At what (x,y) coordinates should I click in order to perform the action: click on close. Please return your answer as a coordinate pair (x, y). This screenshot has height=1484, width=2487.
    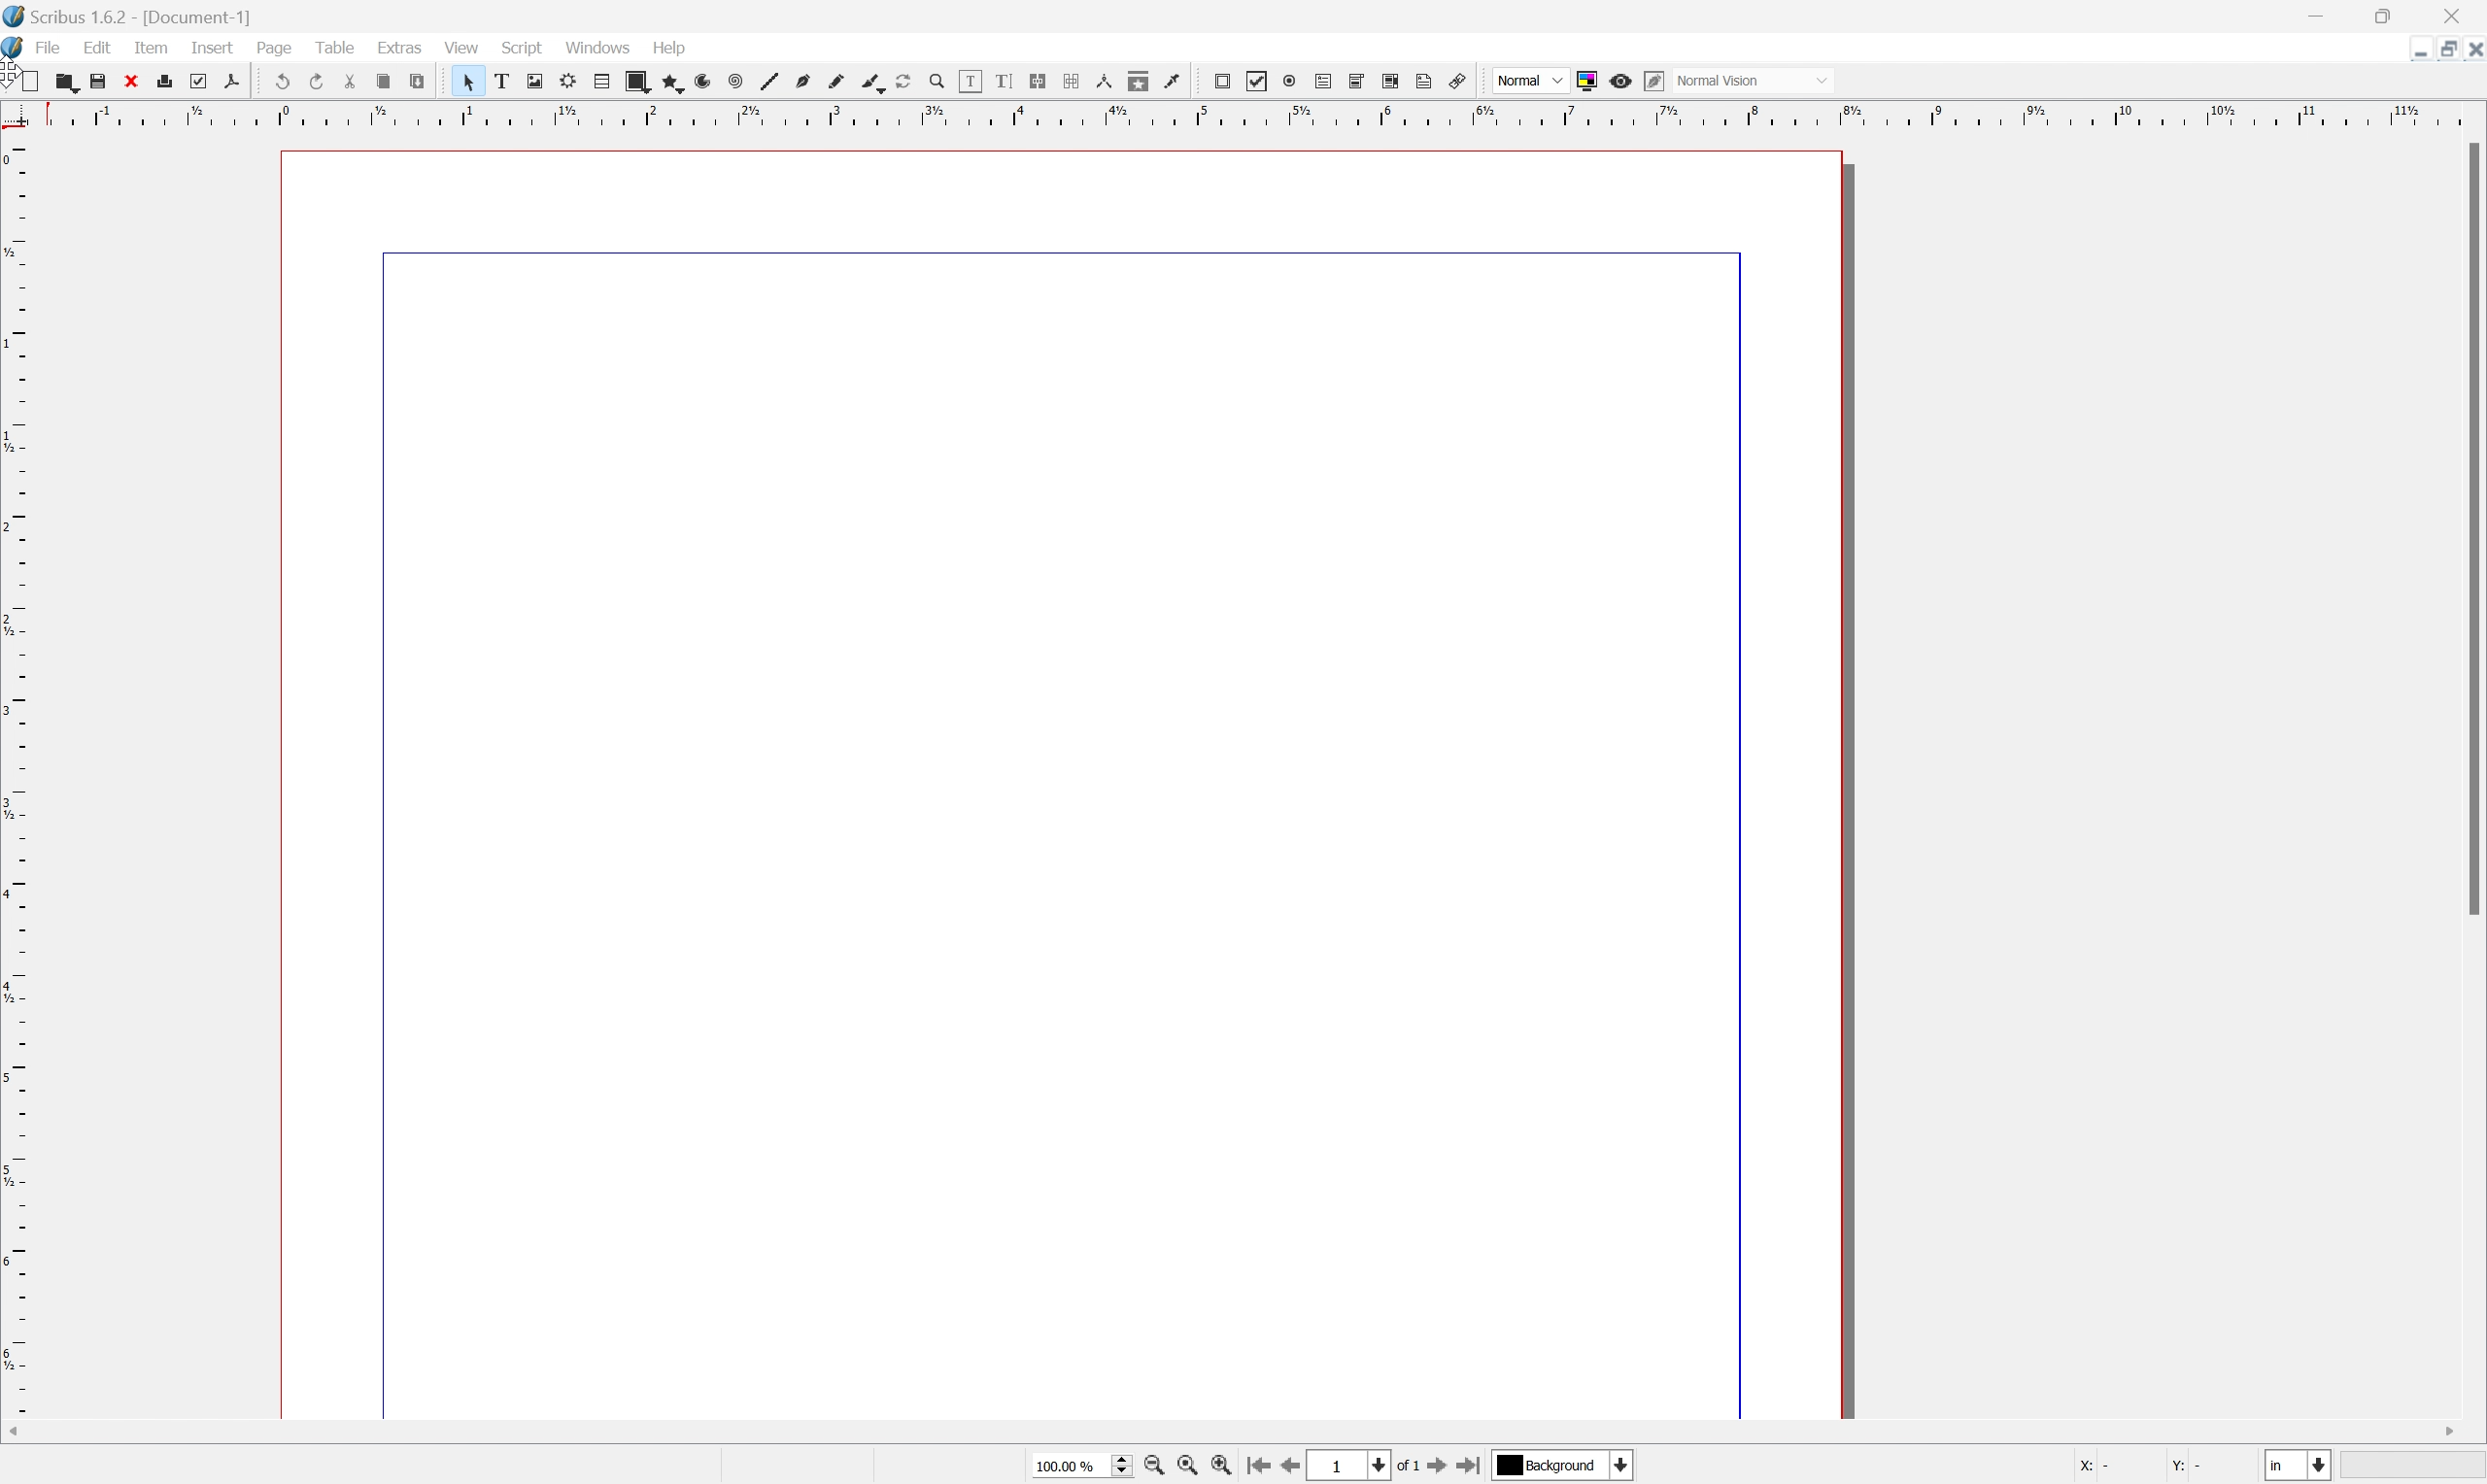
    Looking at the image, I should click on (129, 80).